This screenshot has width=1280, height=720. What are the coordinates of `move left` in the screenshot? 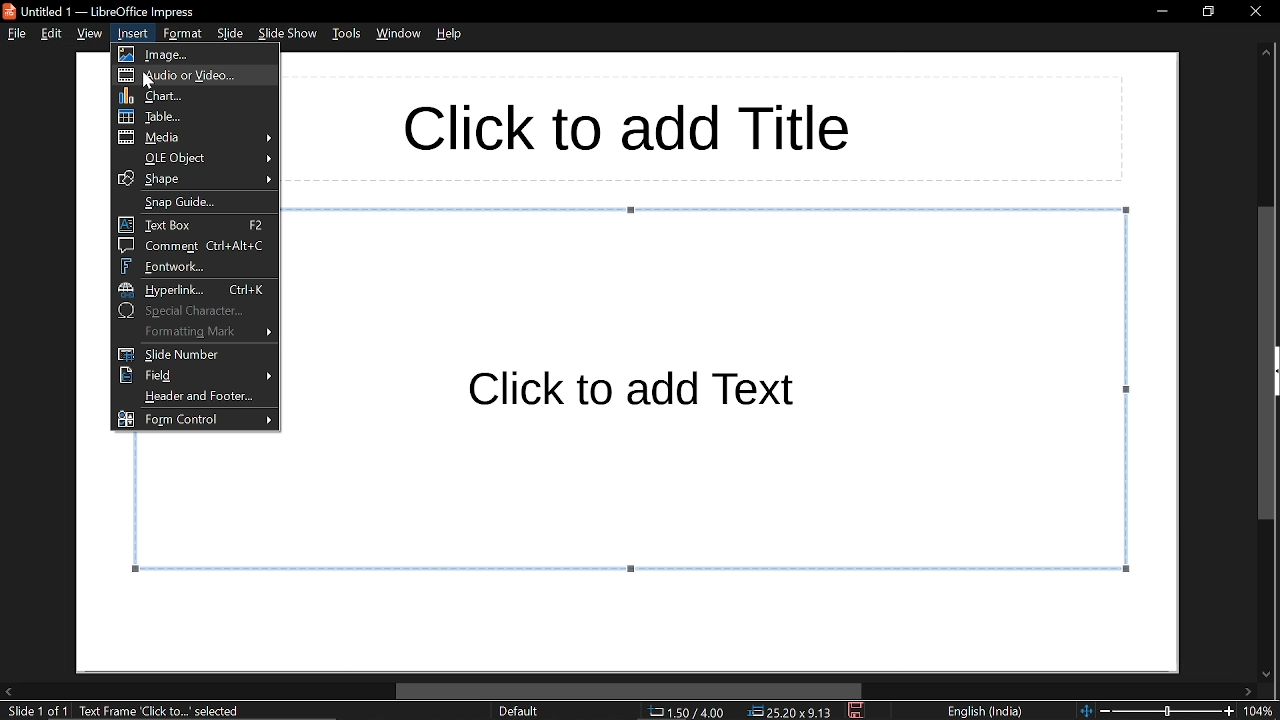 It's located at (8, 692).